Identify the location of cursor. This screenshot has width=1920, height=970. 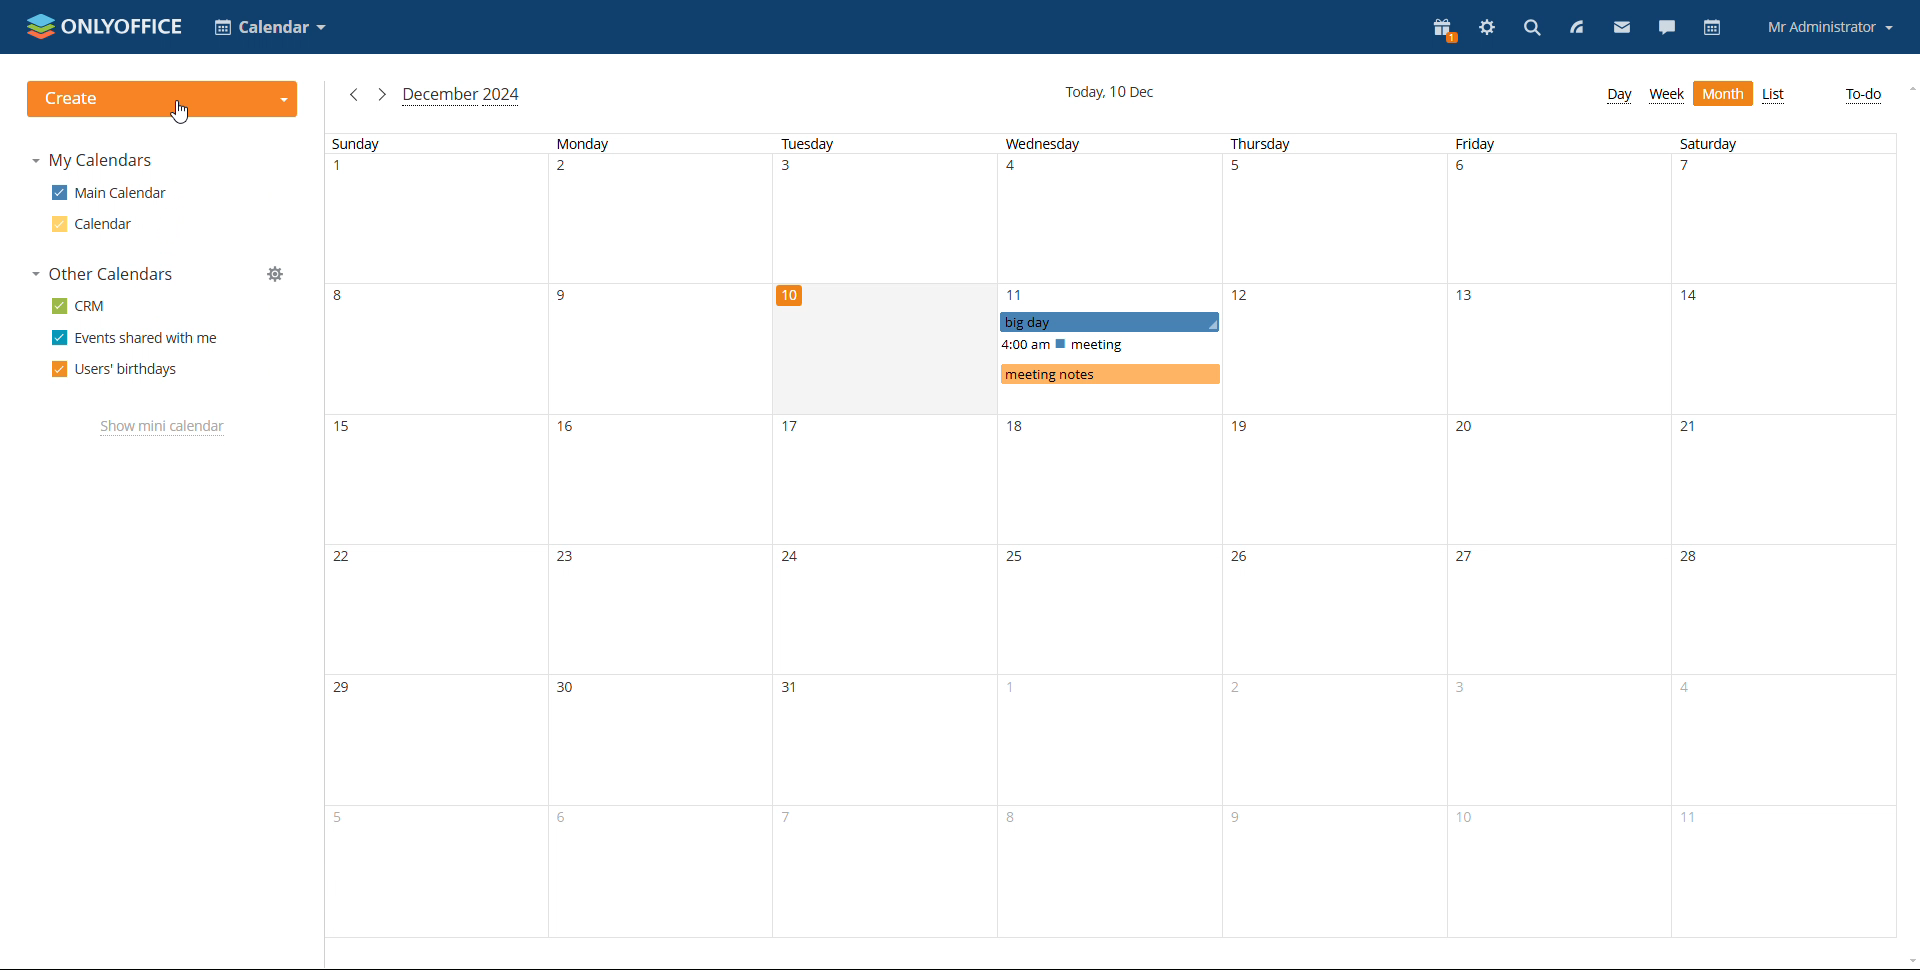
(182, 117).